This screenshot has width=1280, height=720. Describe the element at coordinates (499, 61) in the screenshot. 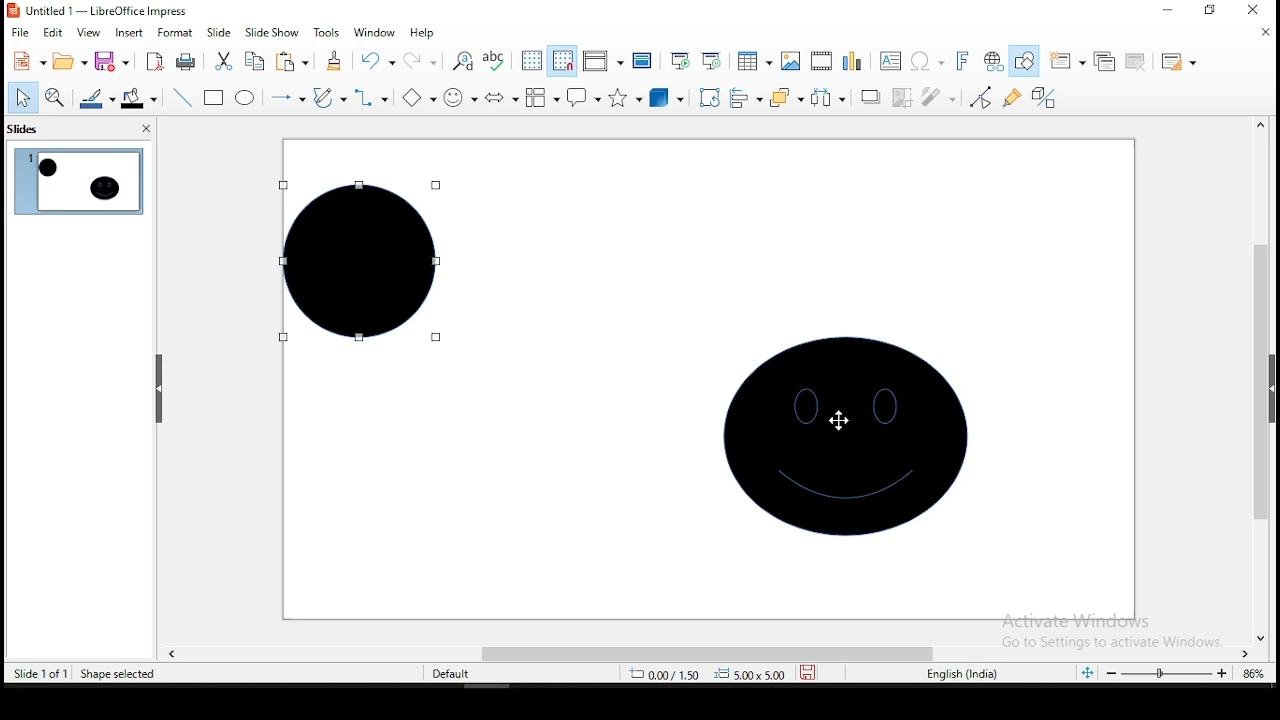

I see `spell check` at that location.